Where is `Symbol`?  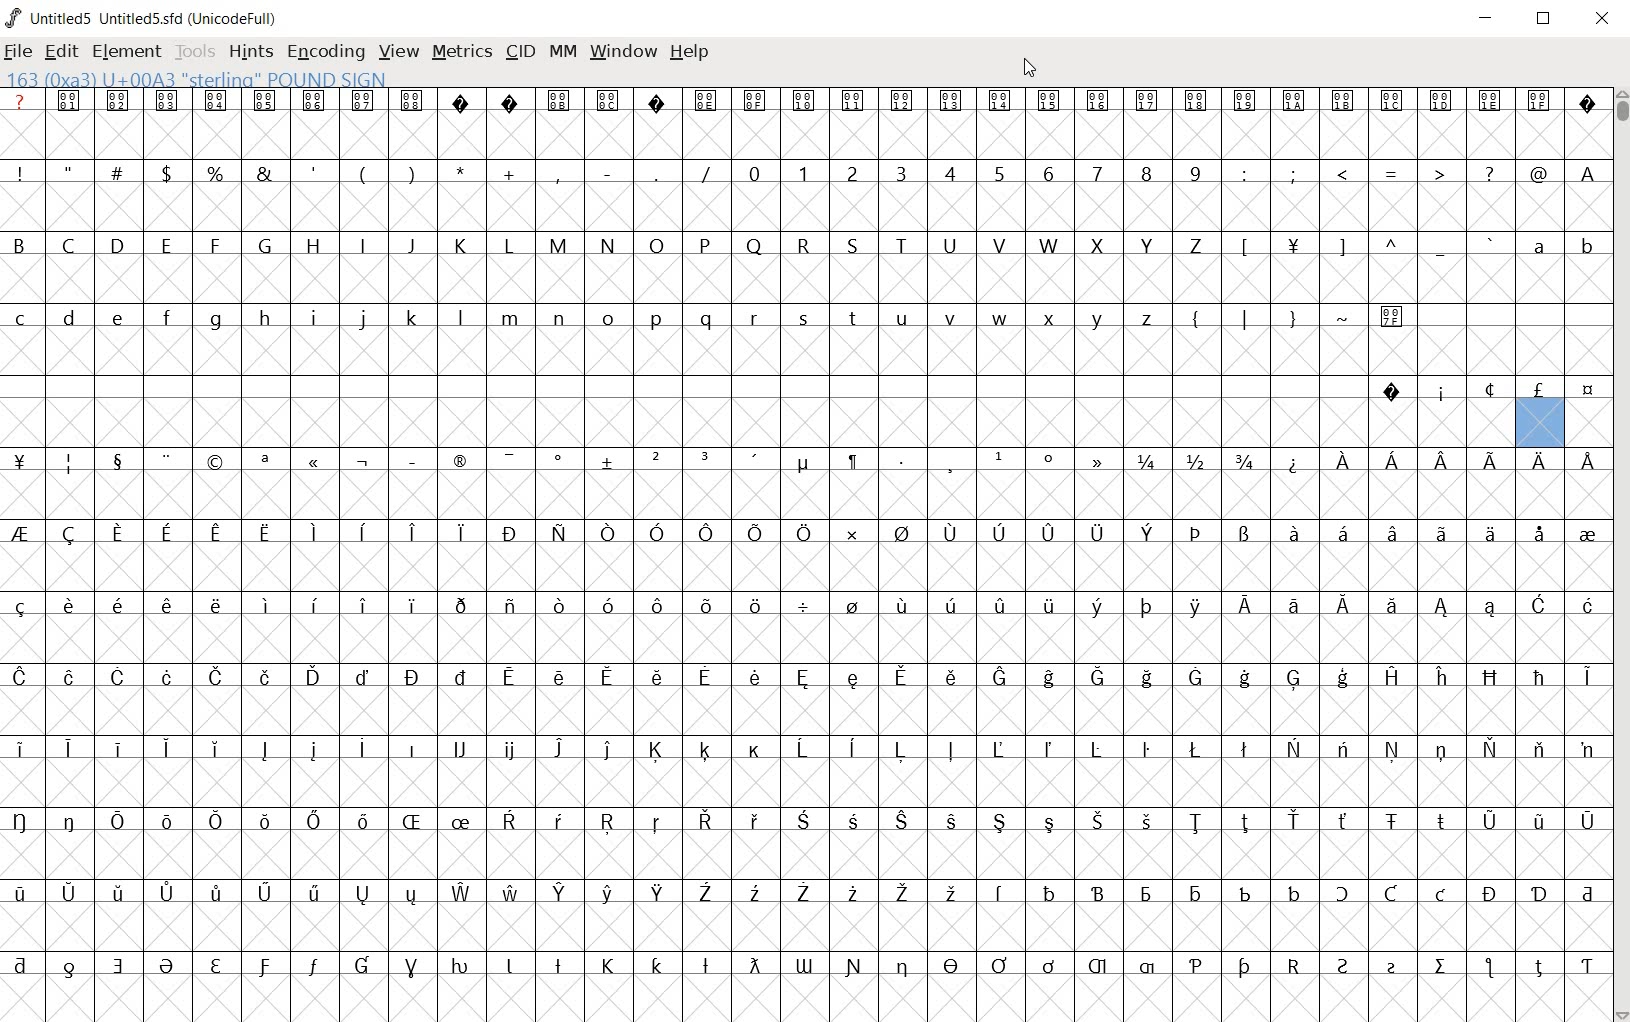 Symbol is located at coordinates (1196, 749).